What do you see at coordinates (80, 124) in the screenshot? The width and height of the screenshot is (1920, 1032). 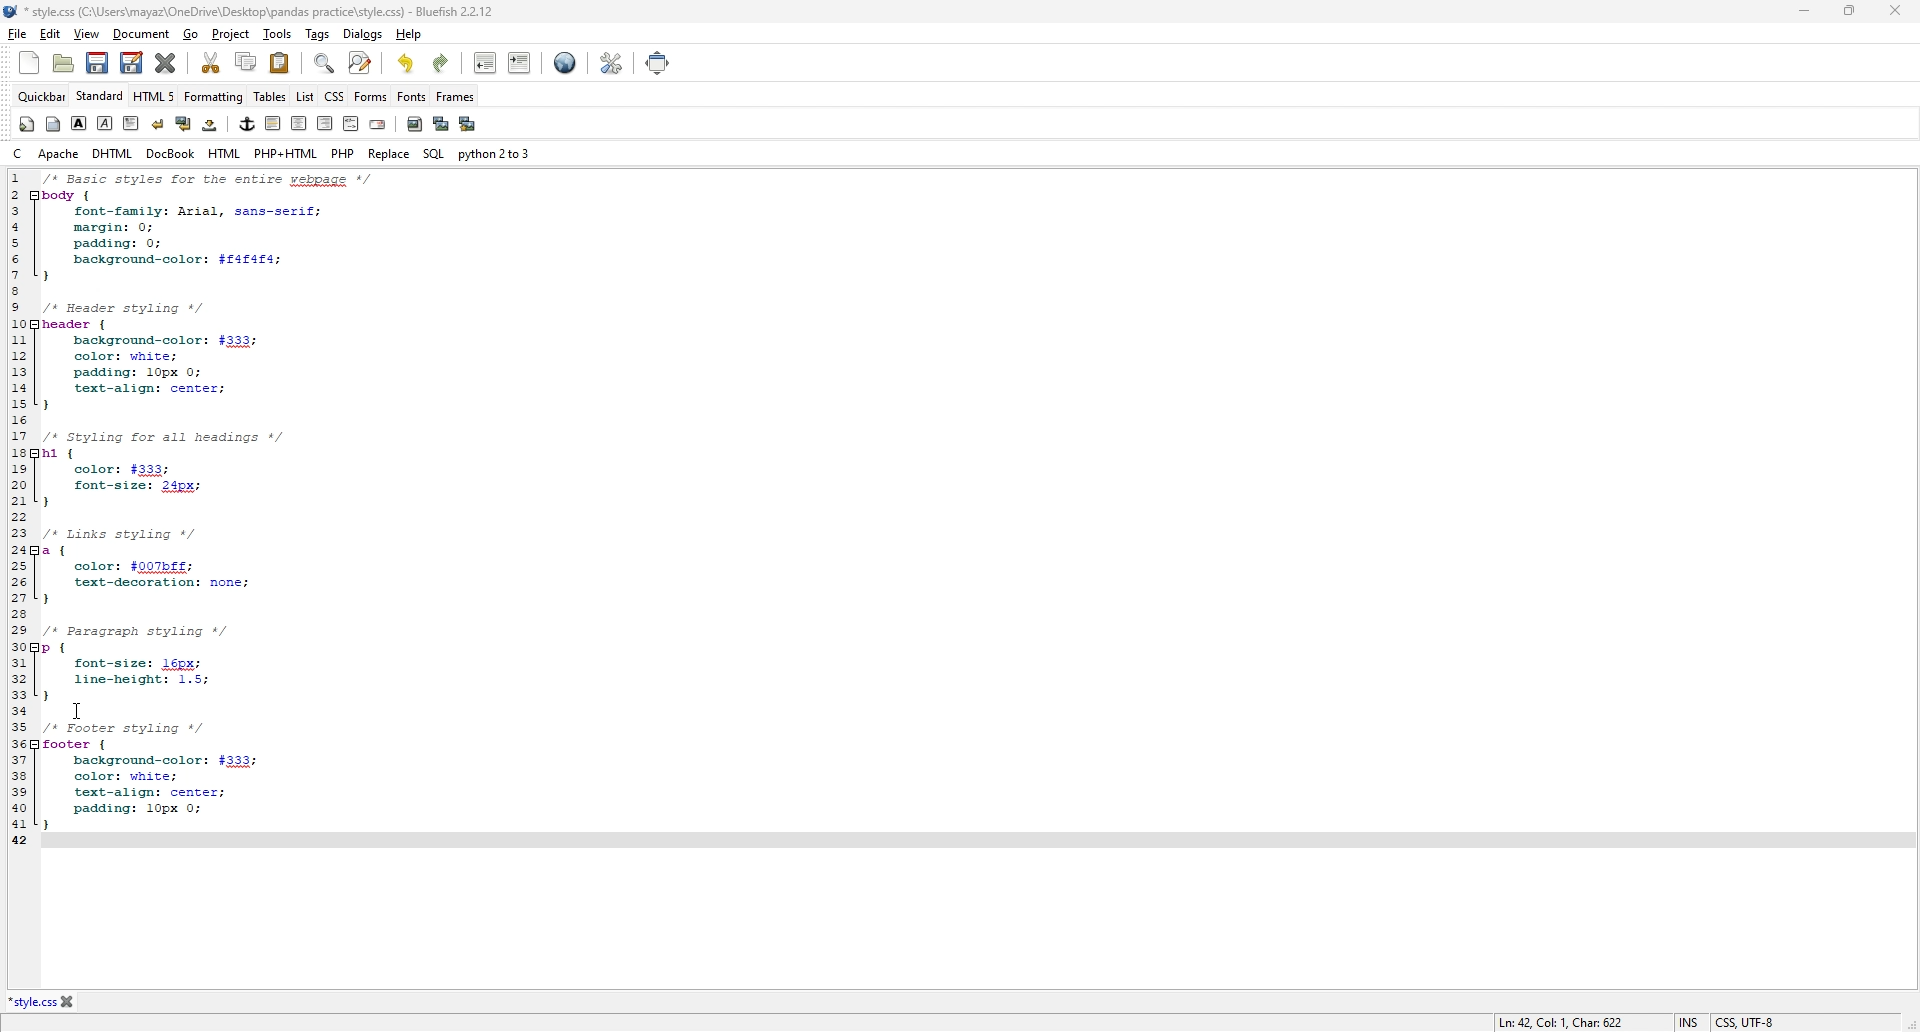 I see `bold` at bounding box center [80, 124].